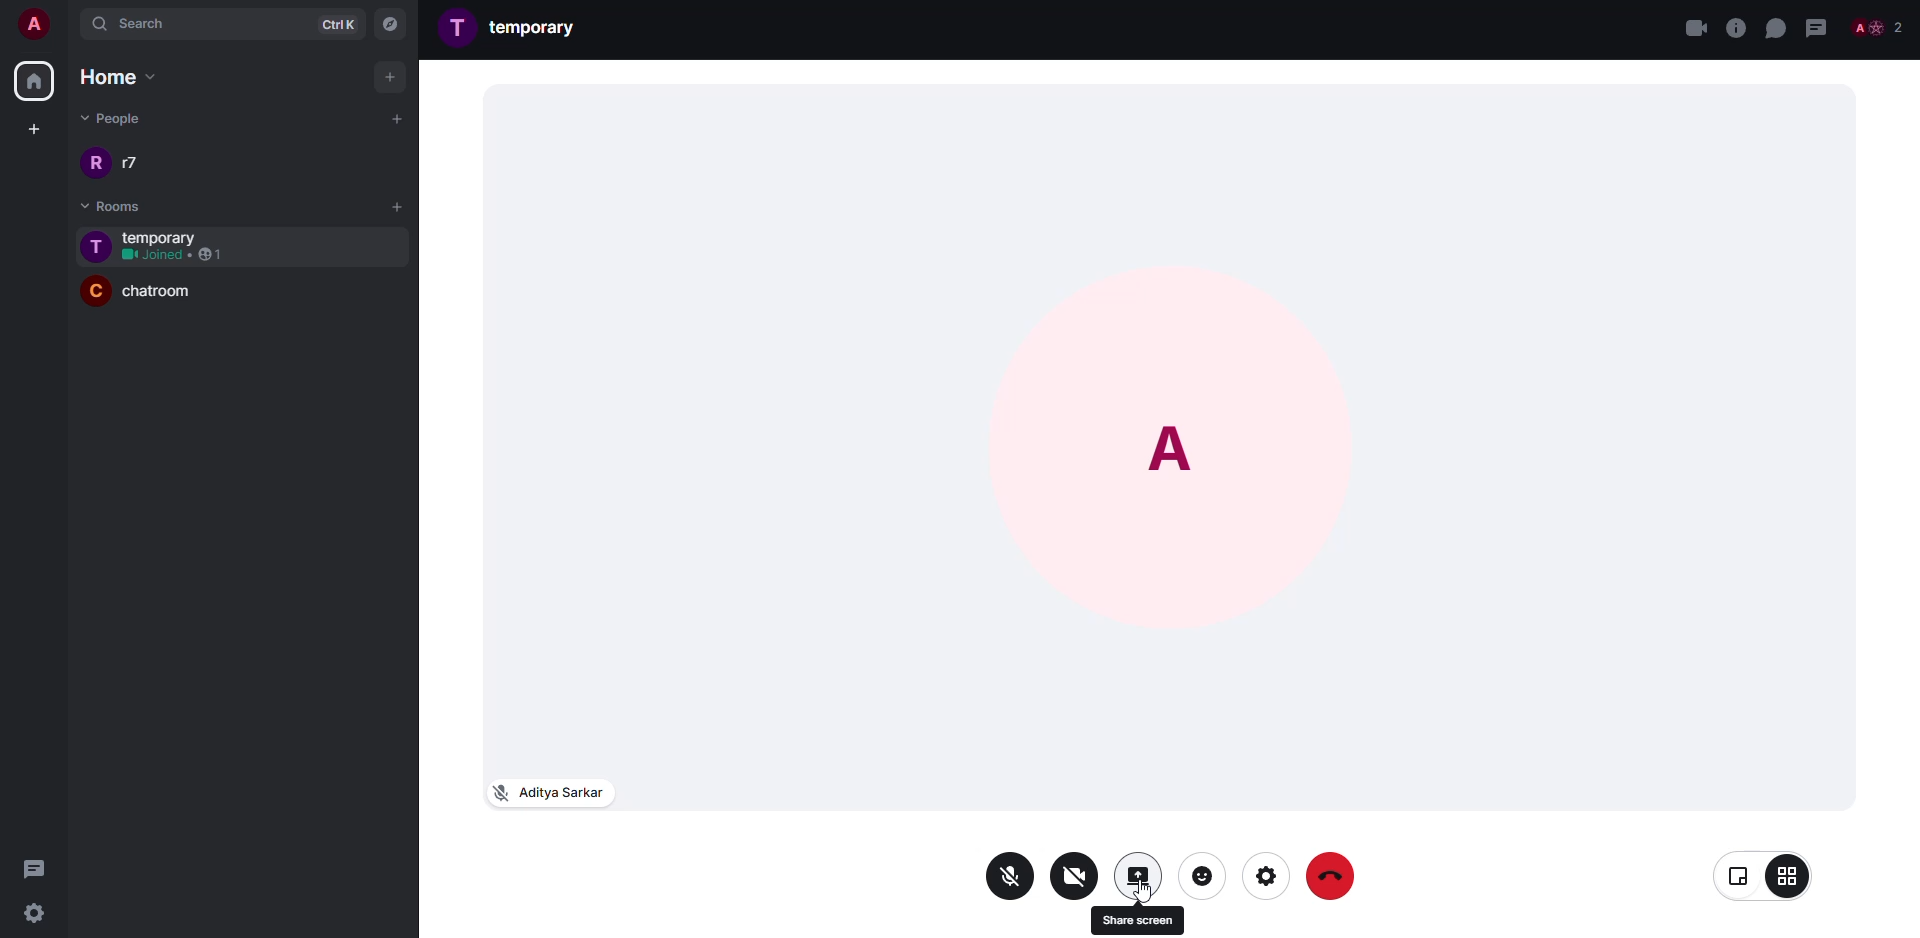 This screenshot has height=938, width=1920. I want to click on voice call, so click(1735, 28).